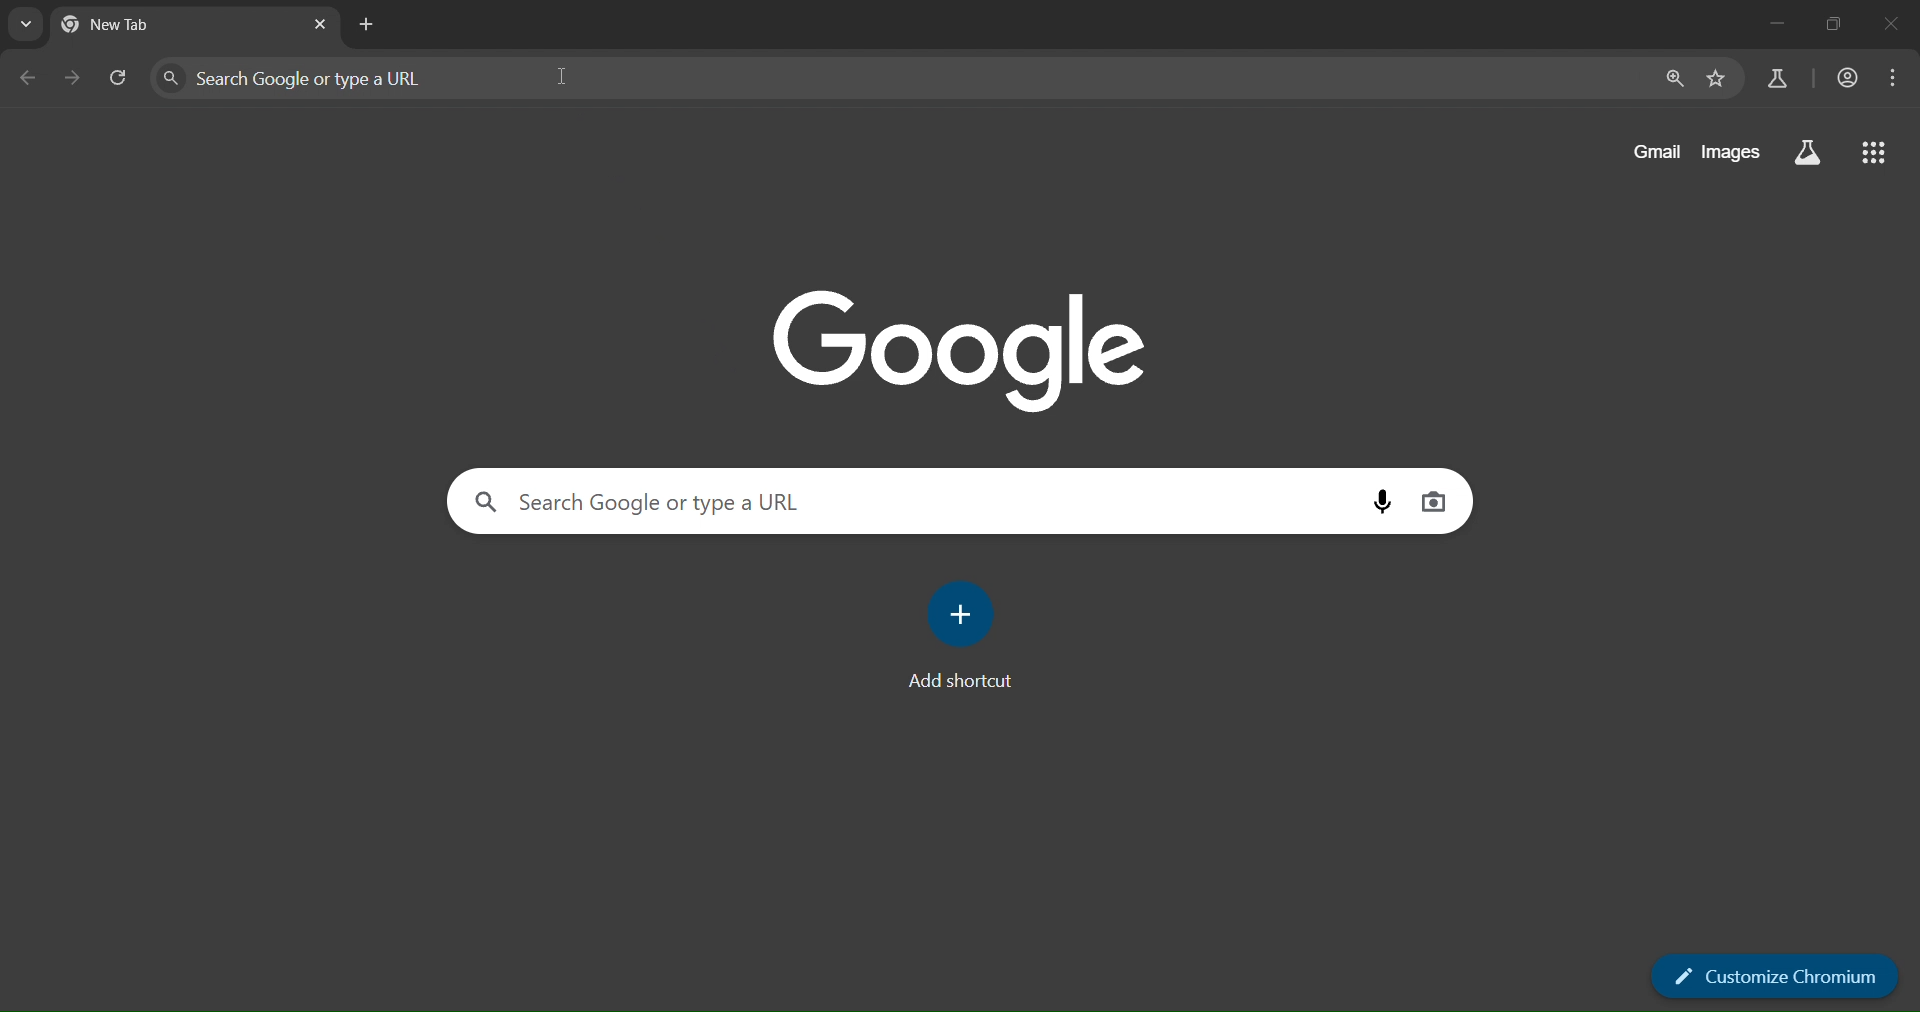 The height and width of the screenshot is (1012, 1920). Describe the element at coordinates (1870, 154) in the screenshot. I see `google apps` at that location.